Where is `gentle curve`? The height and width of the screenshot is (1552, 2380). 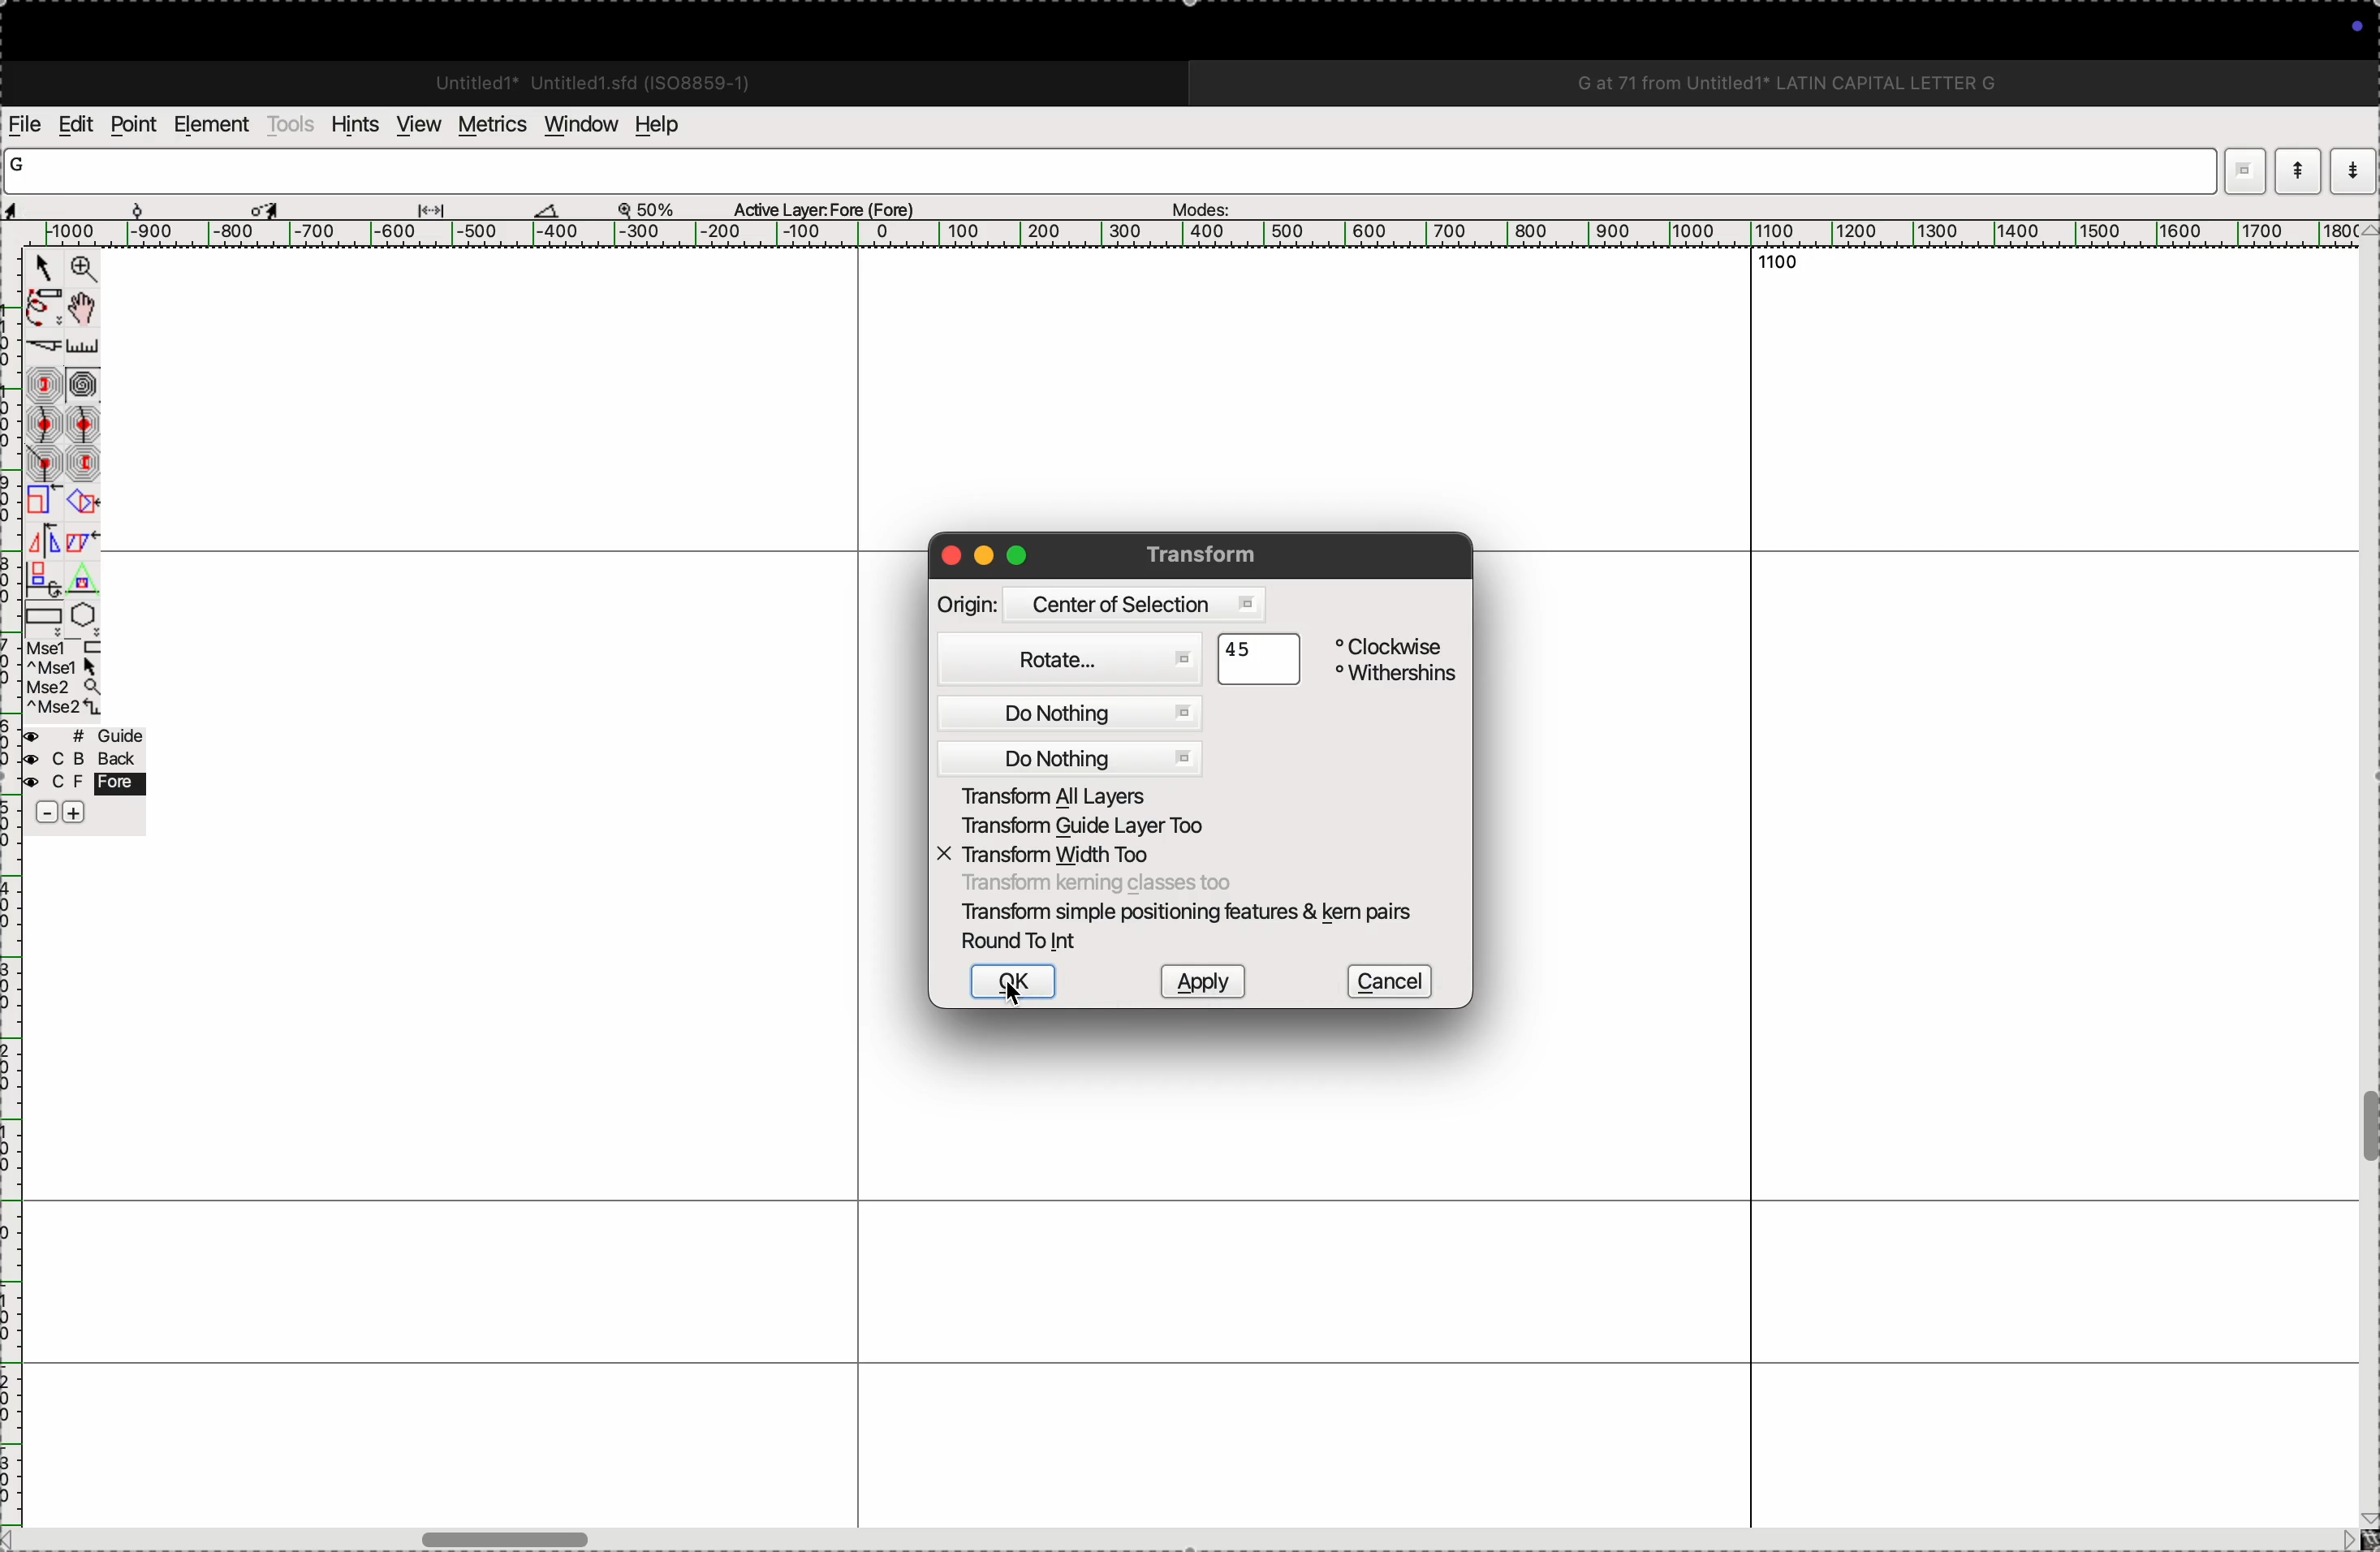 gentle curve is located at coordinates (45, 424).